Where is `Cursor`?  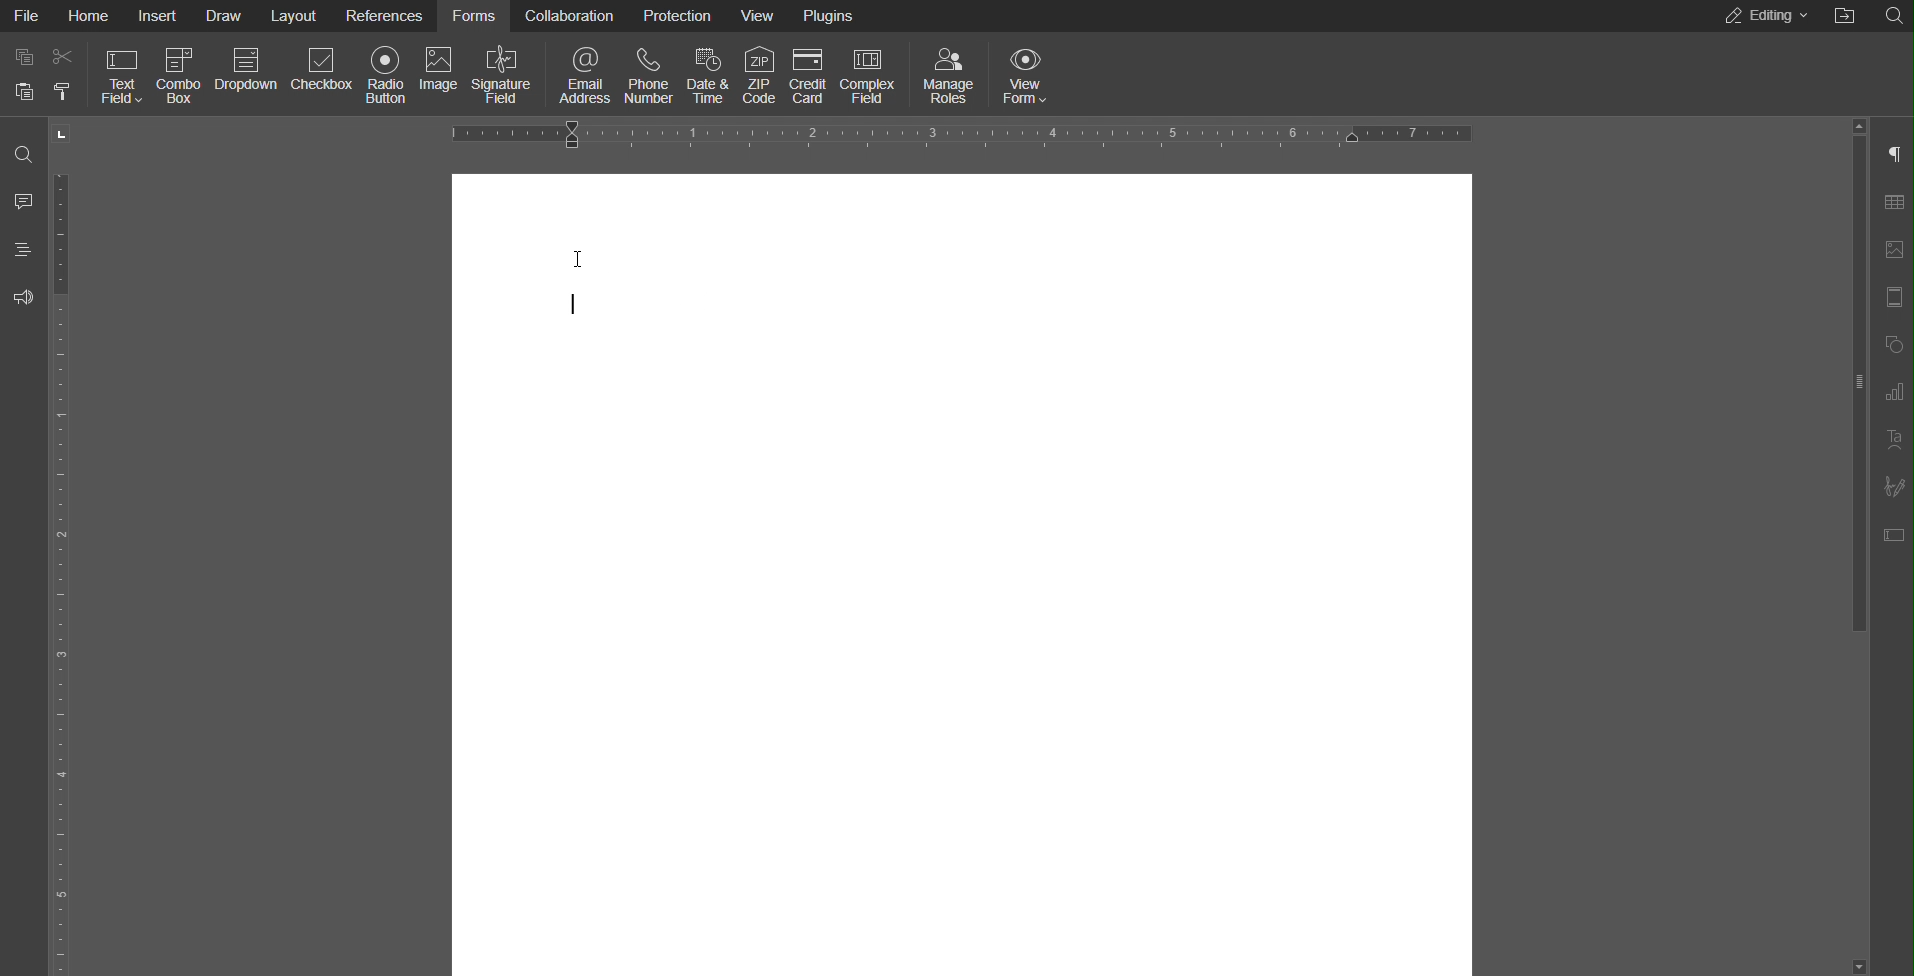 Cursor is located at coordinates (572, 280).